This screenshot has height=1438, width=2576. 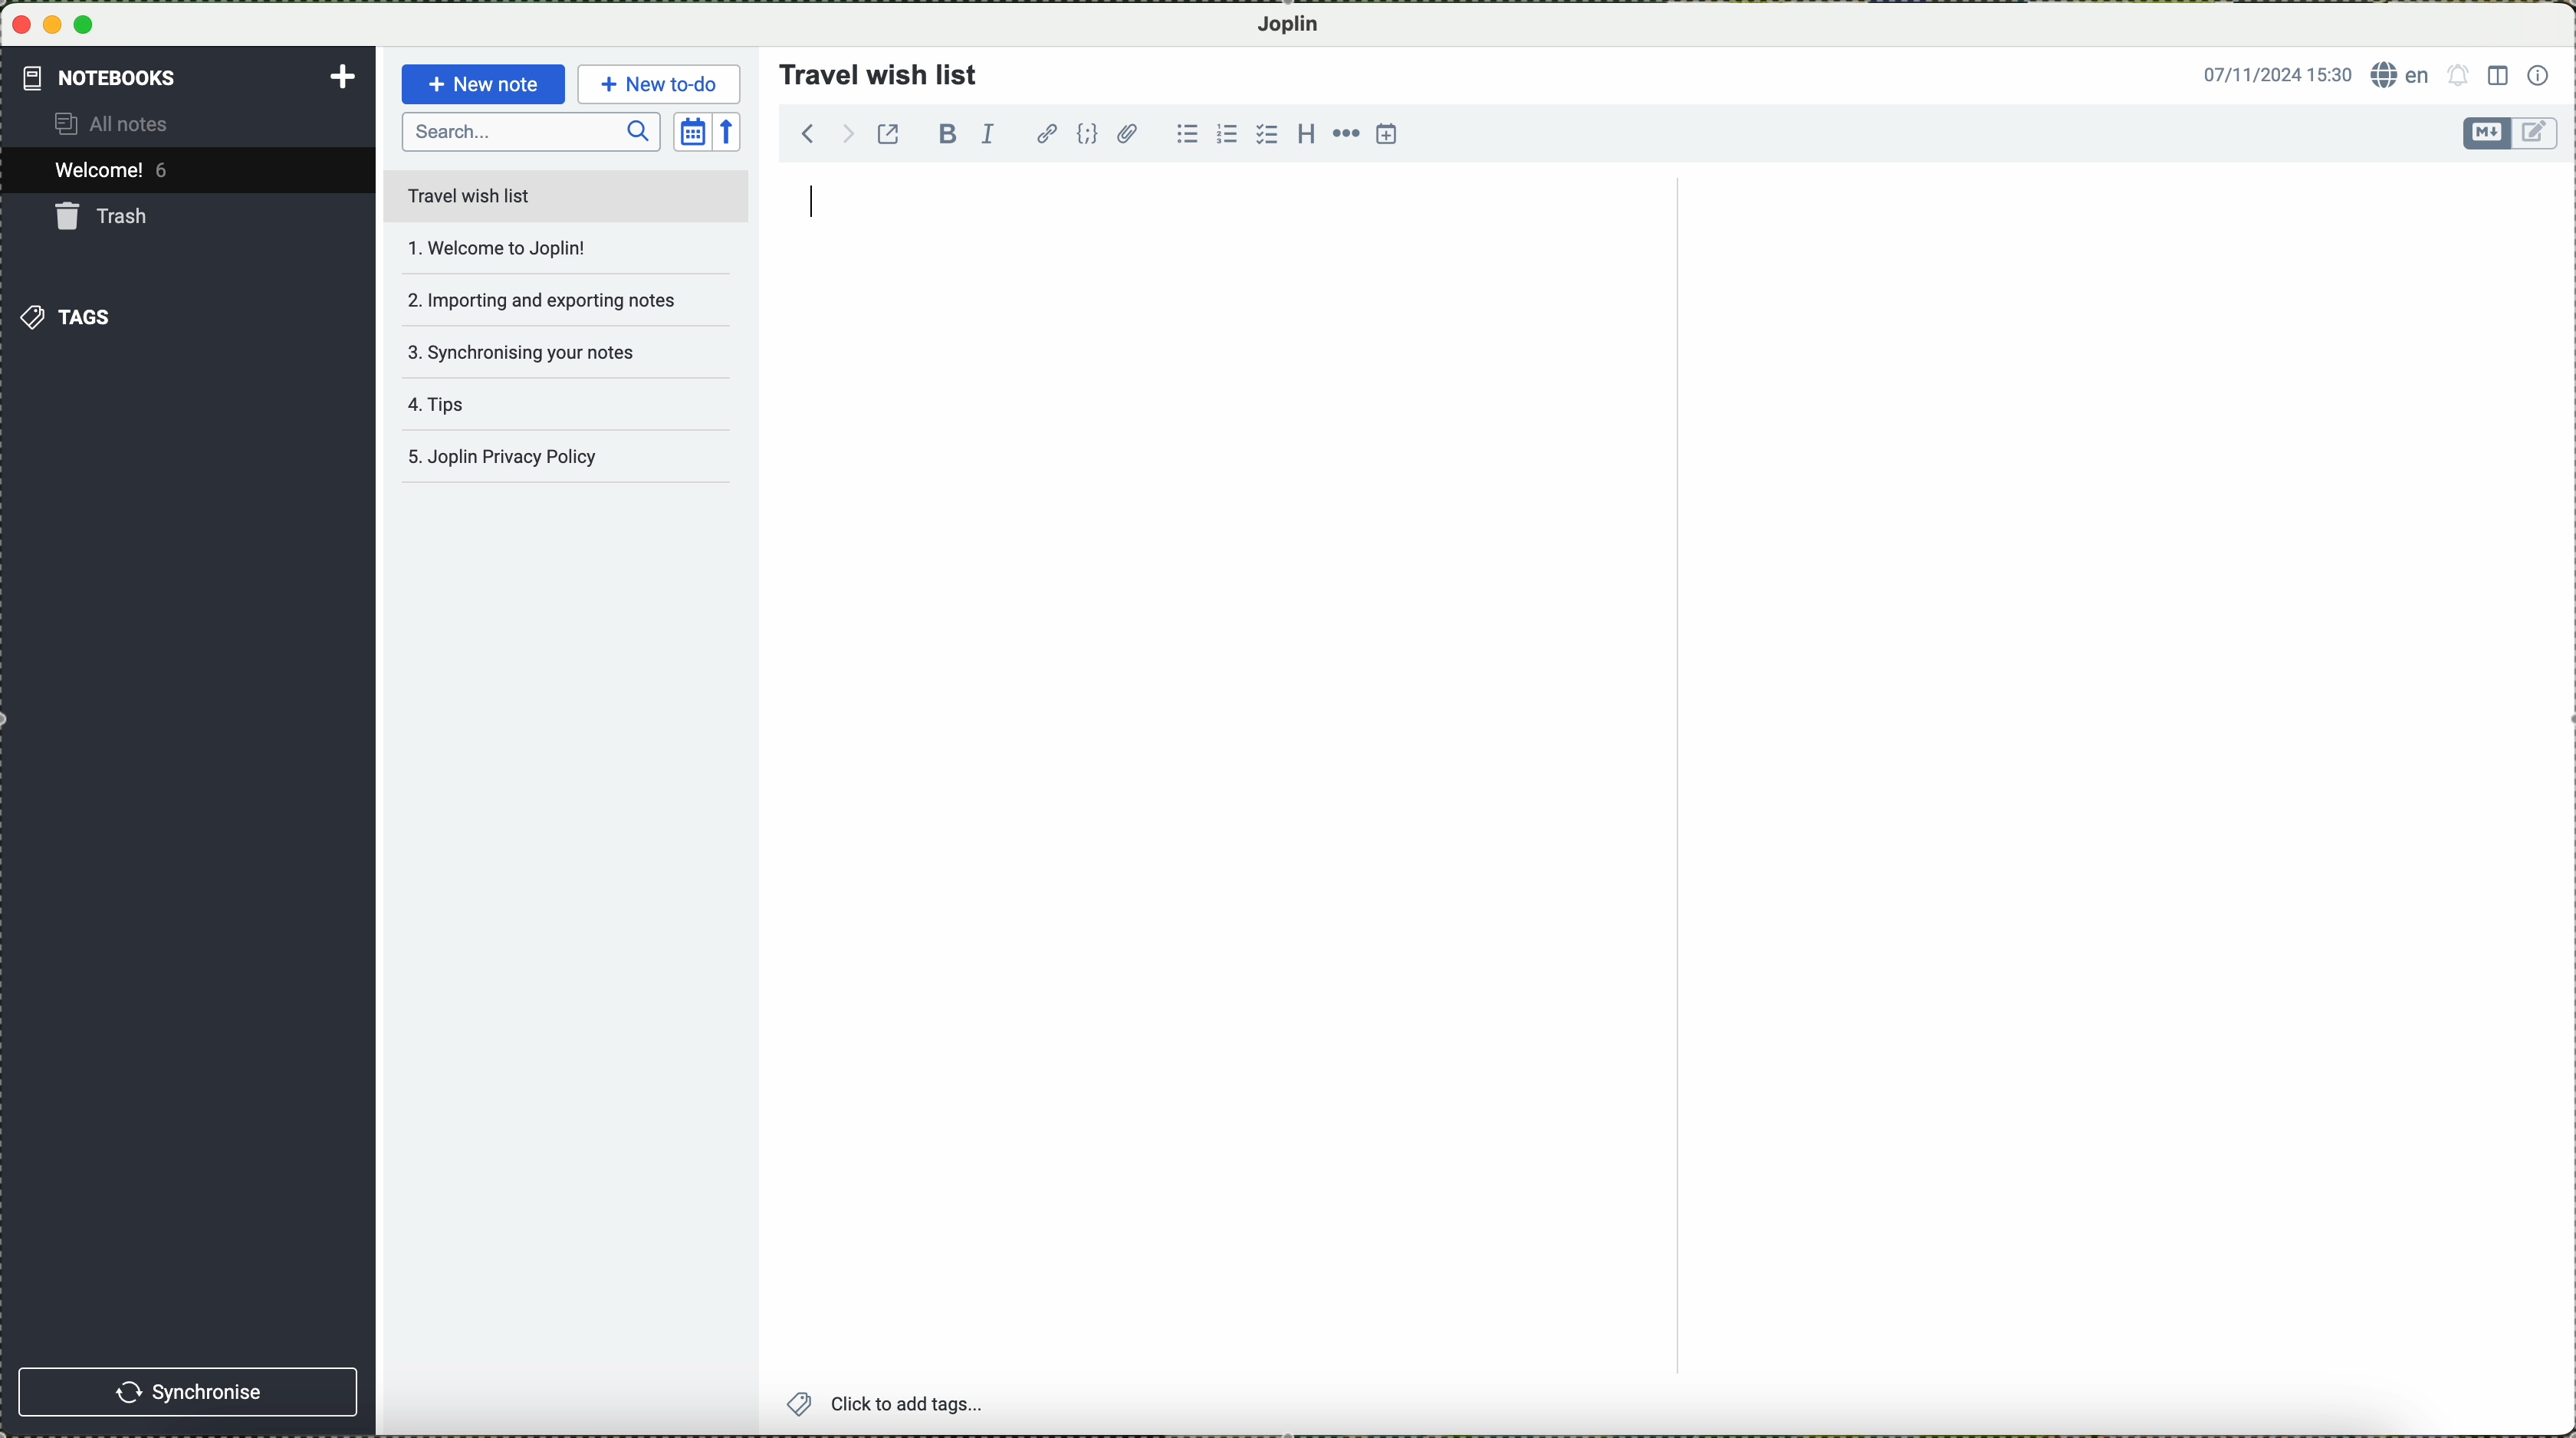 I want to click on importing and exporting notes, so click(x=541, y=298).